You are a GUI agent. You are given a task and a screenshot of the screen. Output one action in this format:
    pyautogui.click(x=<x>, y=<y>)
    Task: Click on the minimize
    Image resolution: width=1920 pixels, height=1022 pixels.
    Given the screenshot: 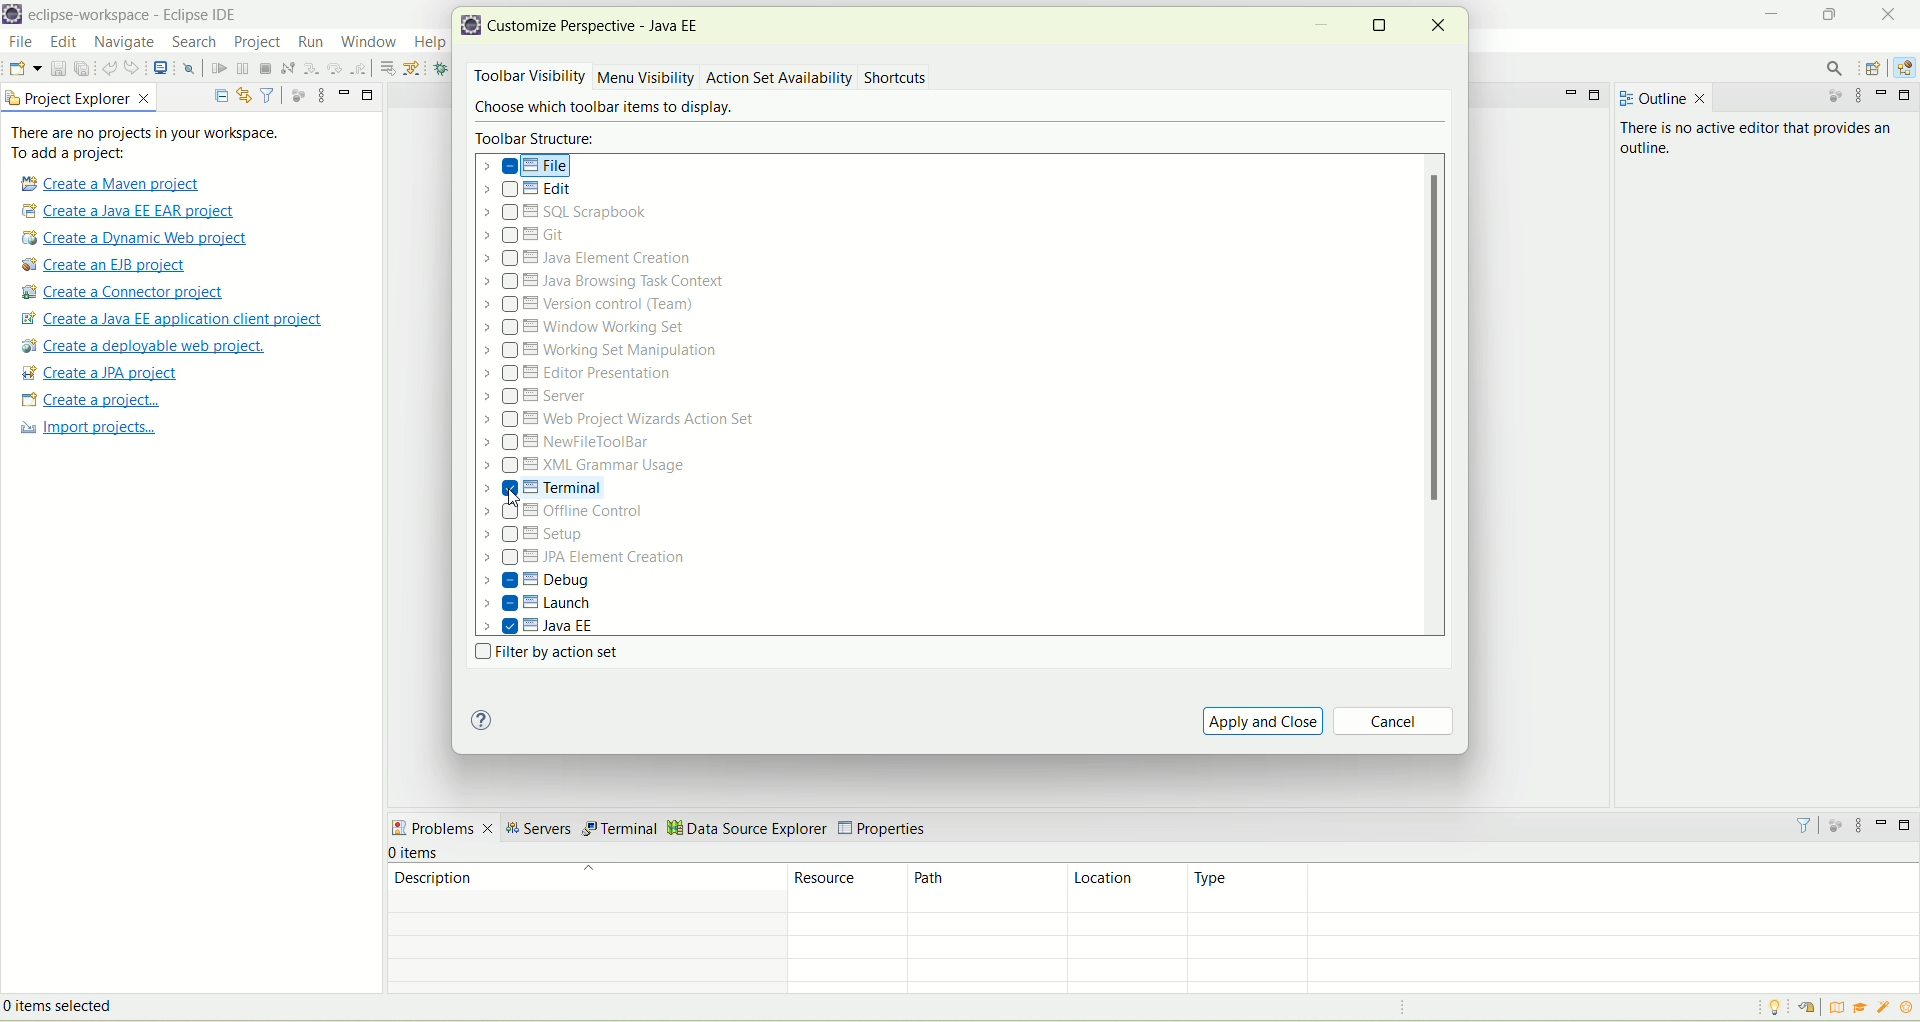 What is the action you would take?
    pyautogui.click(x=1885, y=96)
    